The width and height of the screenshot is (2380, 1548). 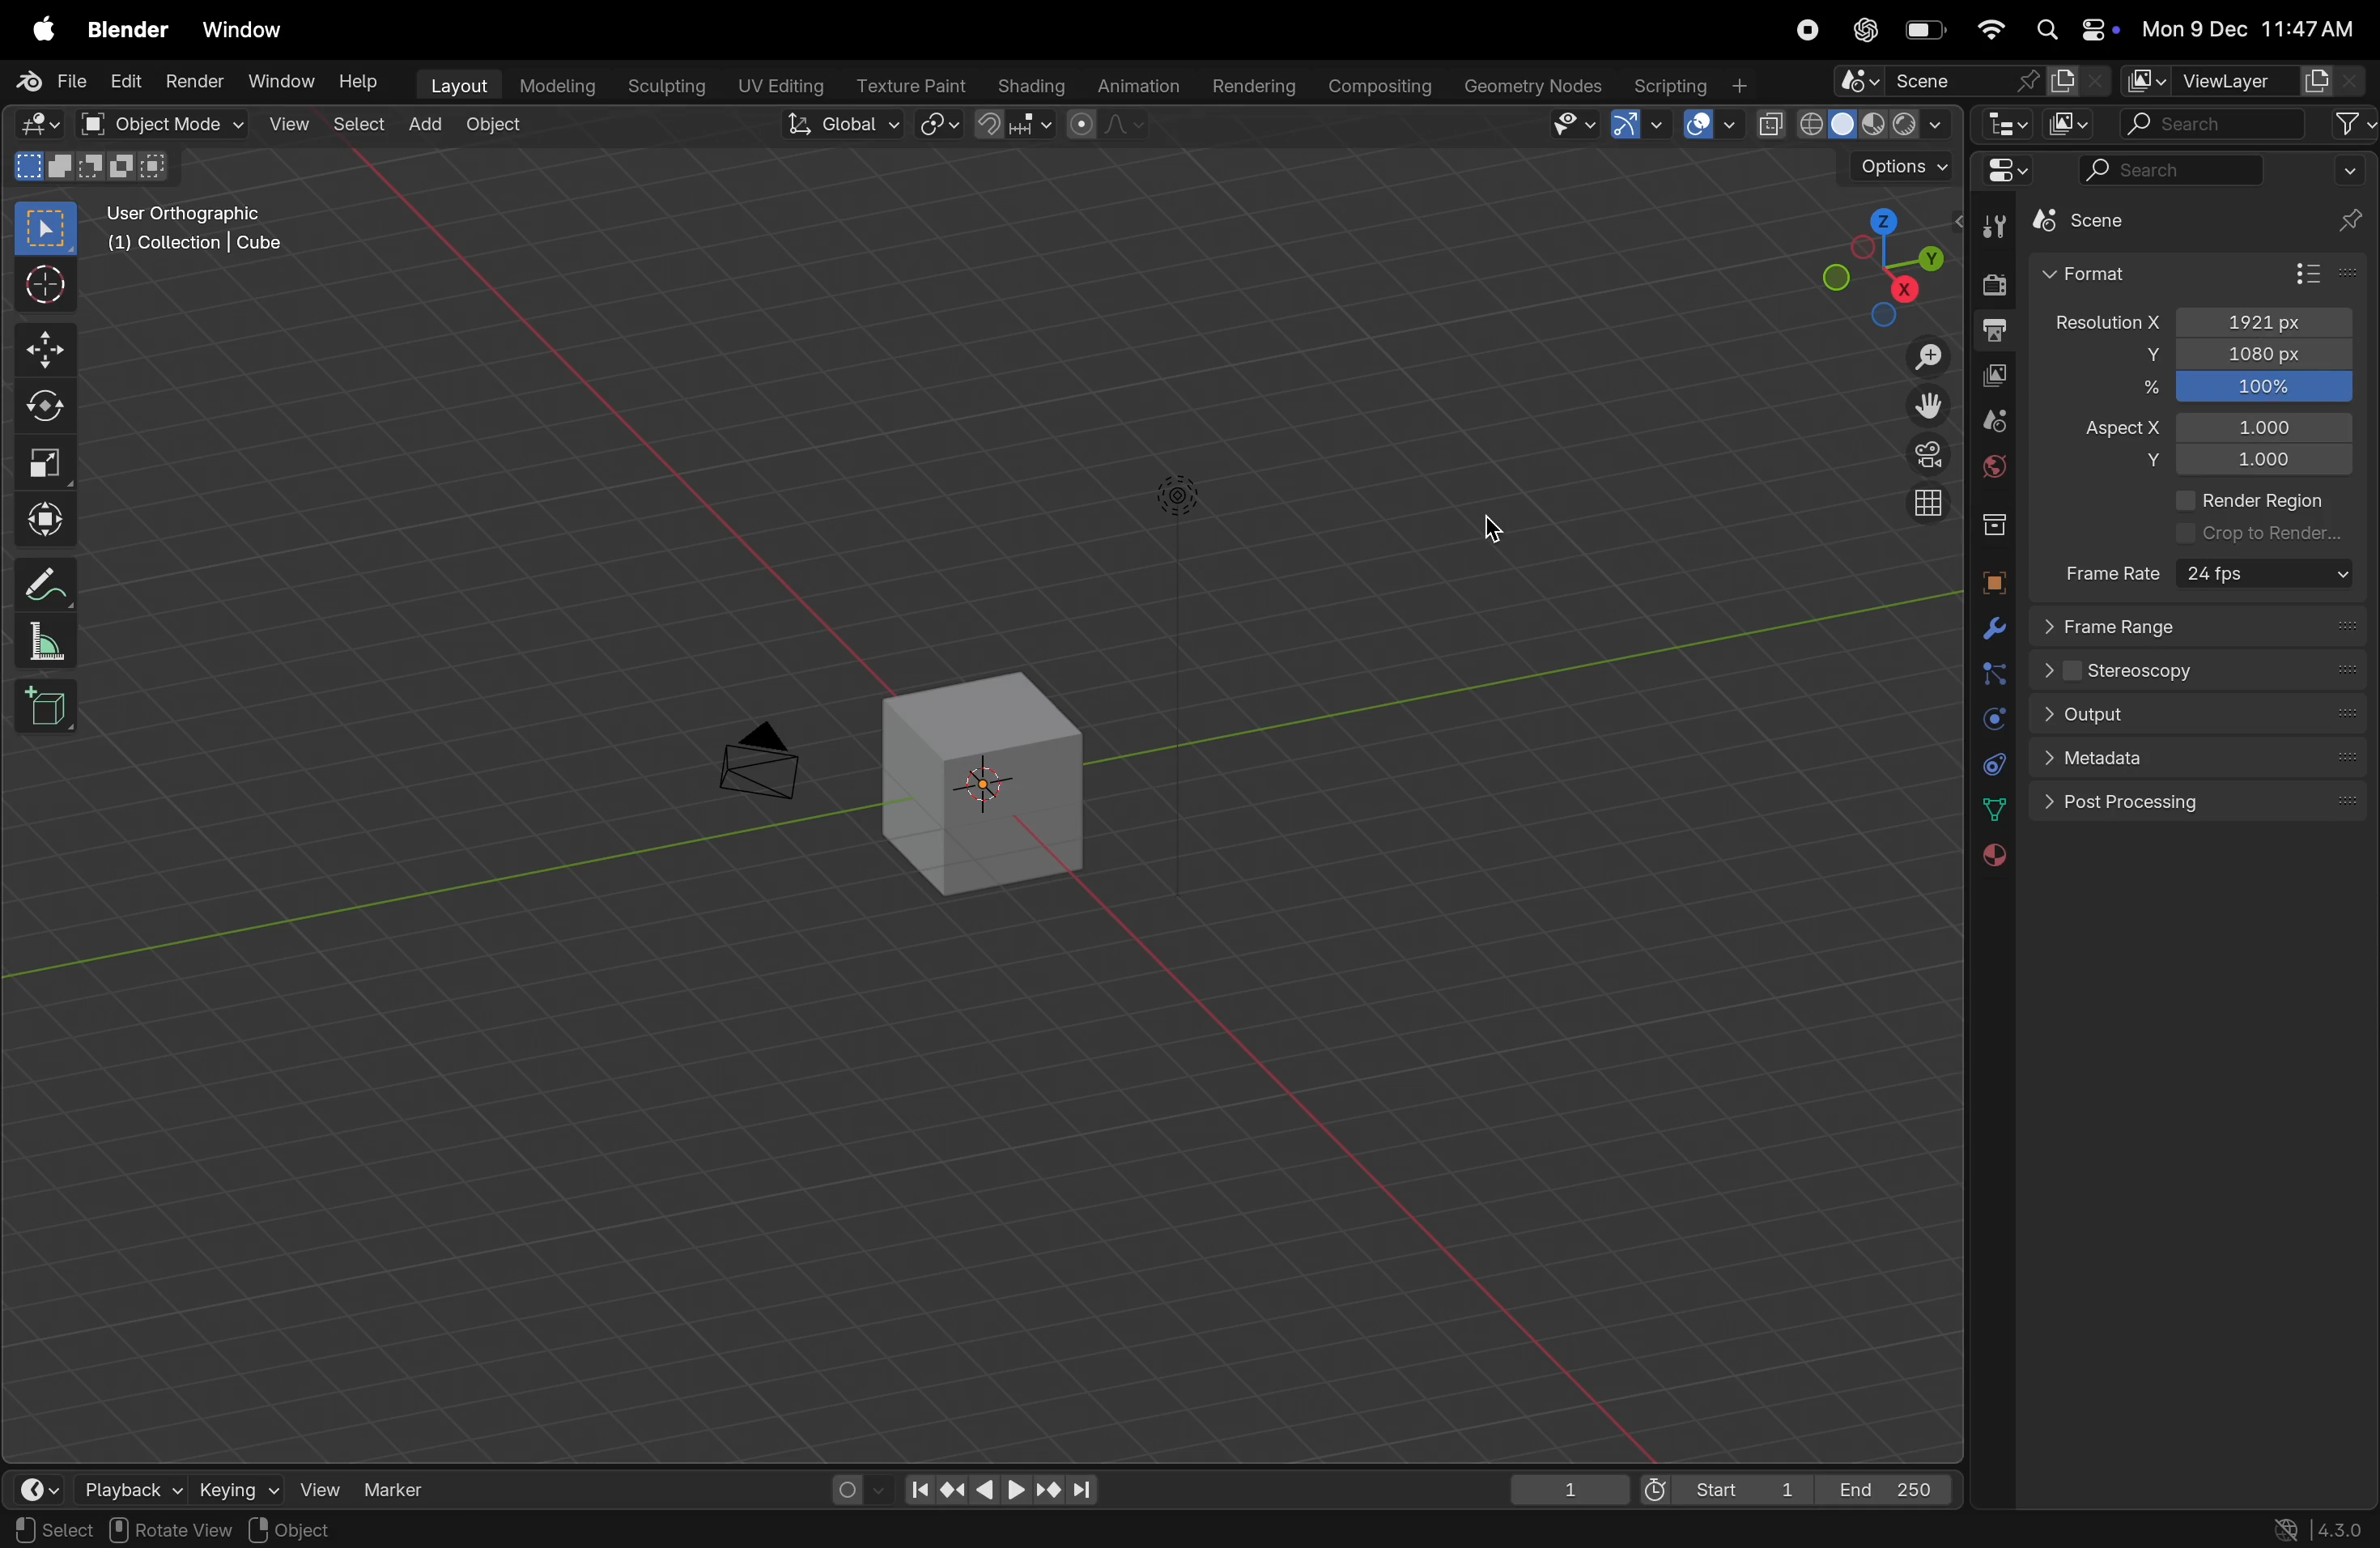 What do you see at coordinates (1988, 855) in the screenshot?
I see `material` at bounding box center [1988, 855].